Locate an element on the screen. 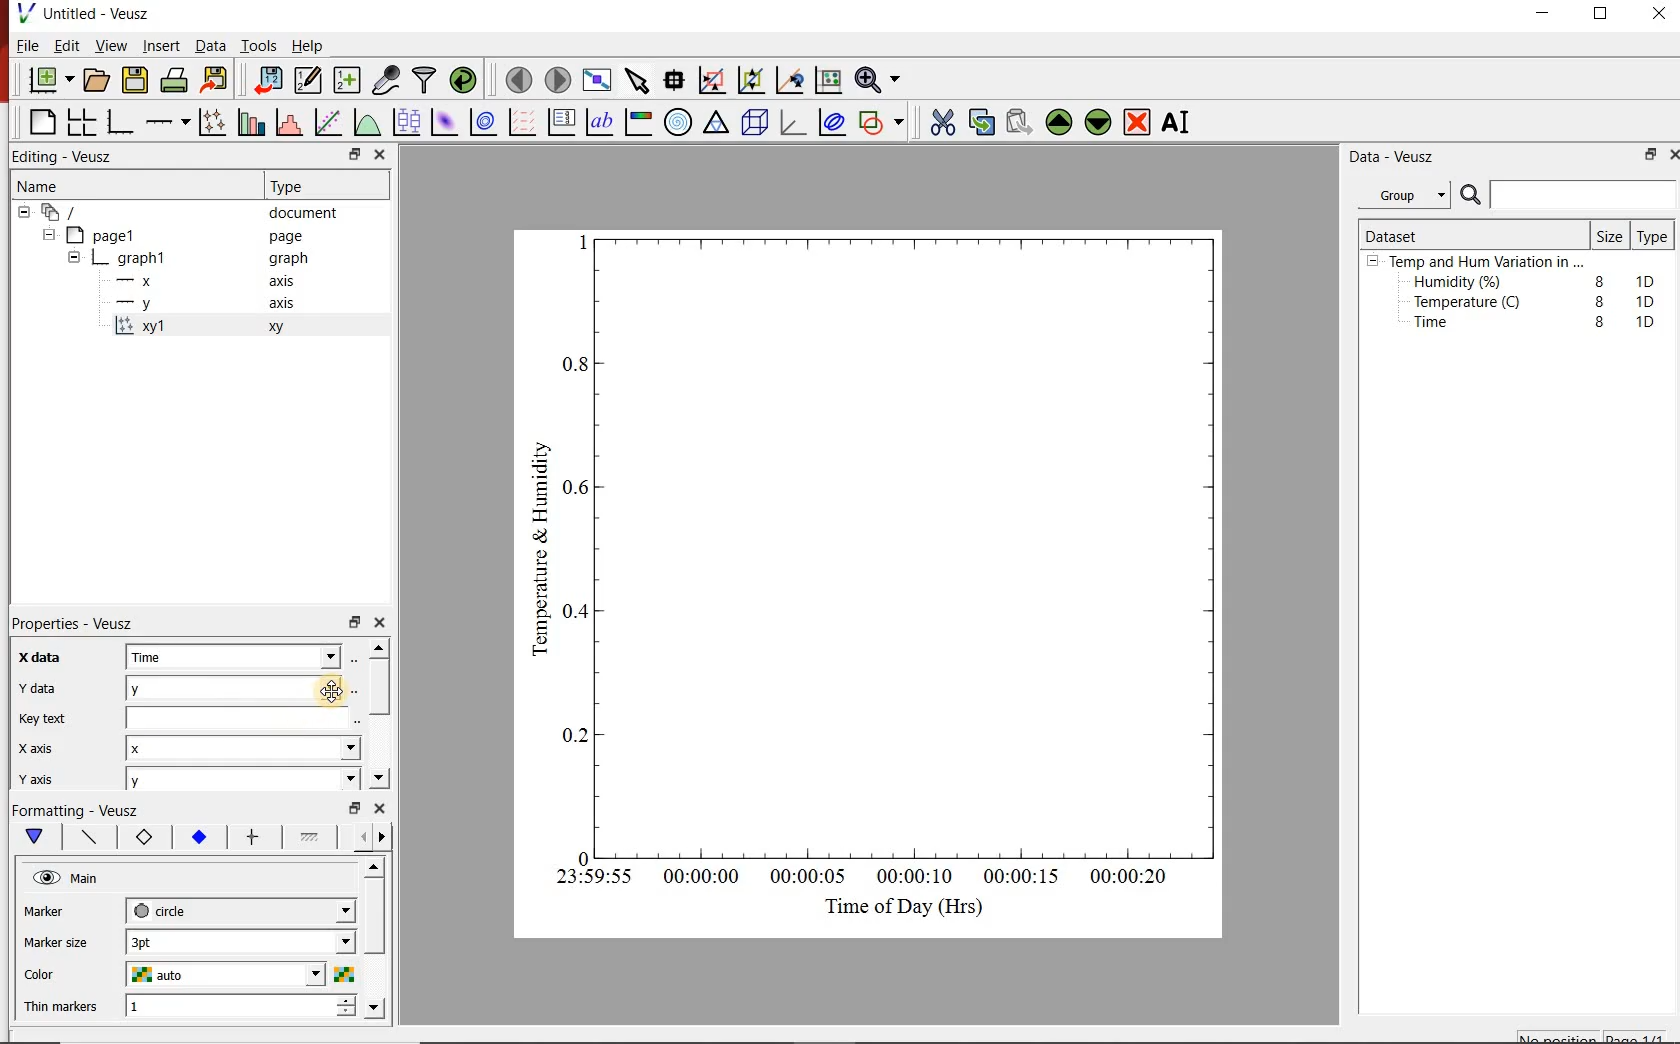 The height and width of the screenshot is (1044, 1680). visible (click to hide, set Hide to true) is located at coordinates (44, 879).